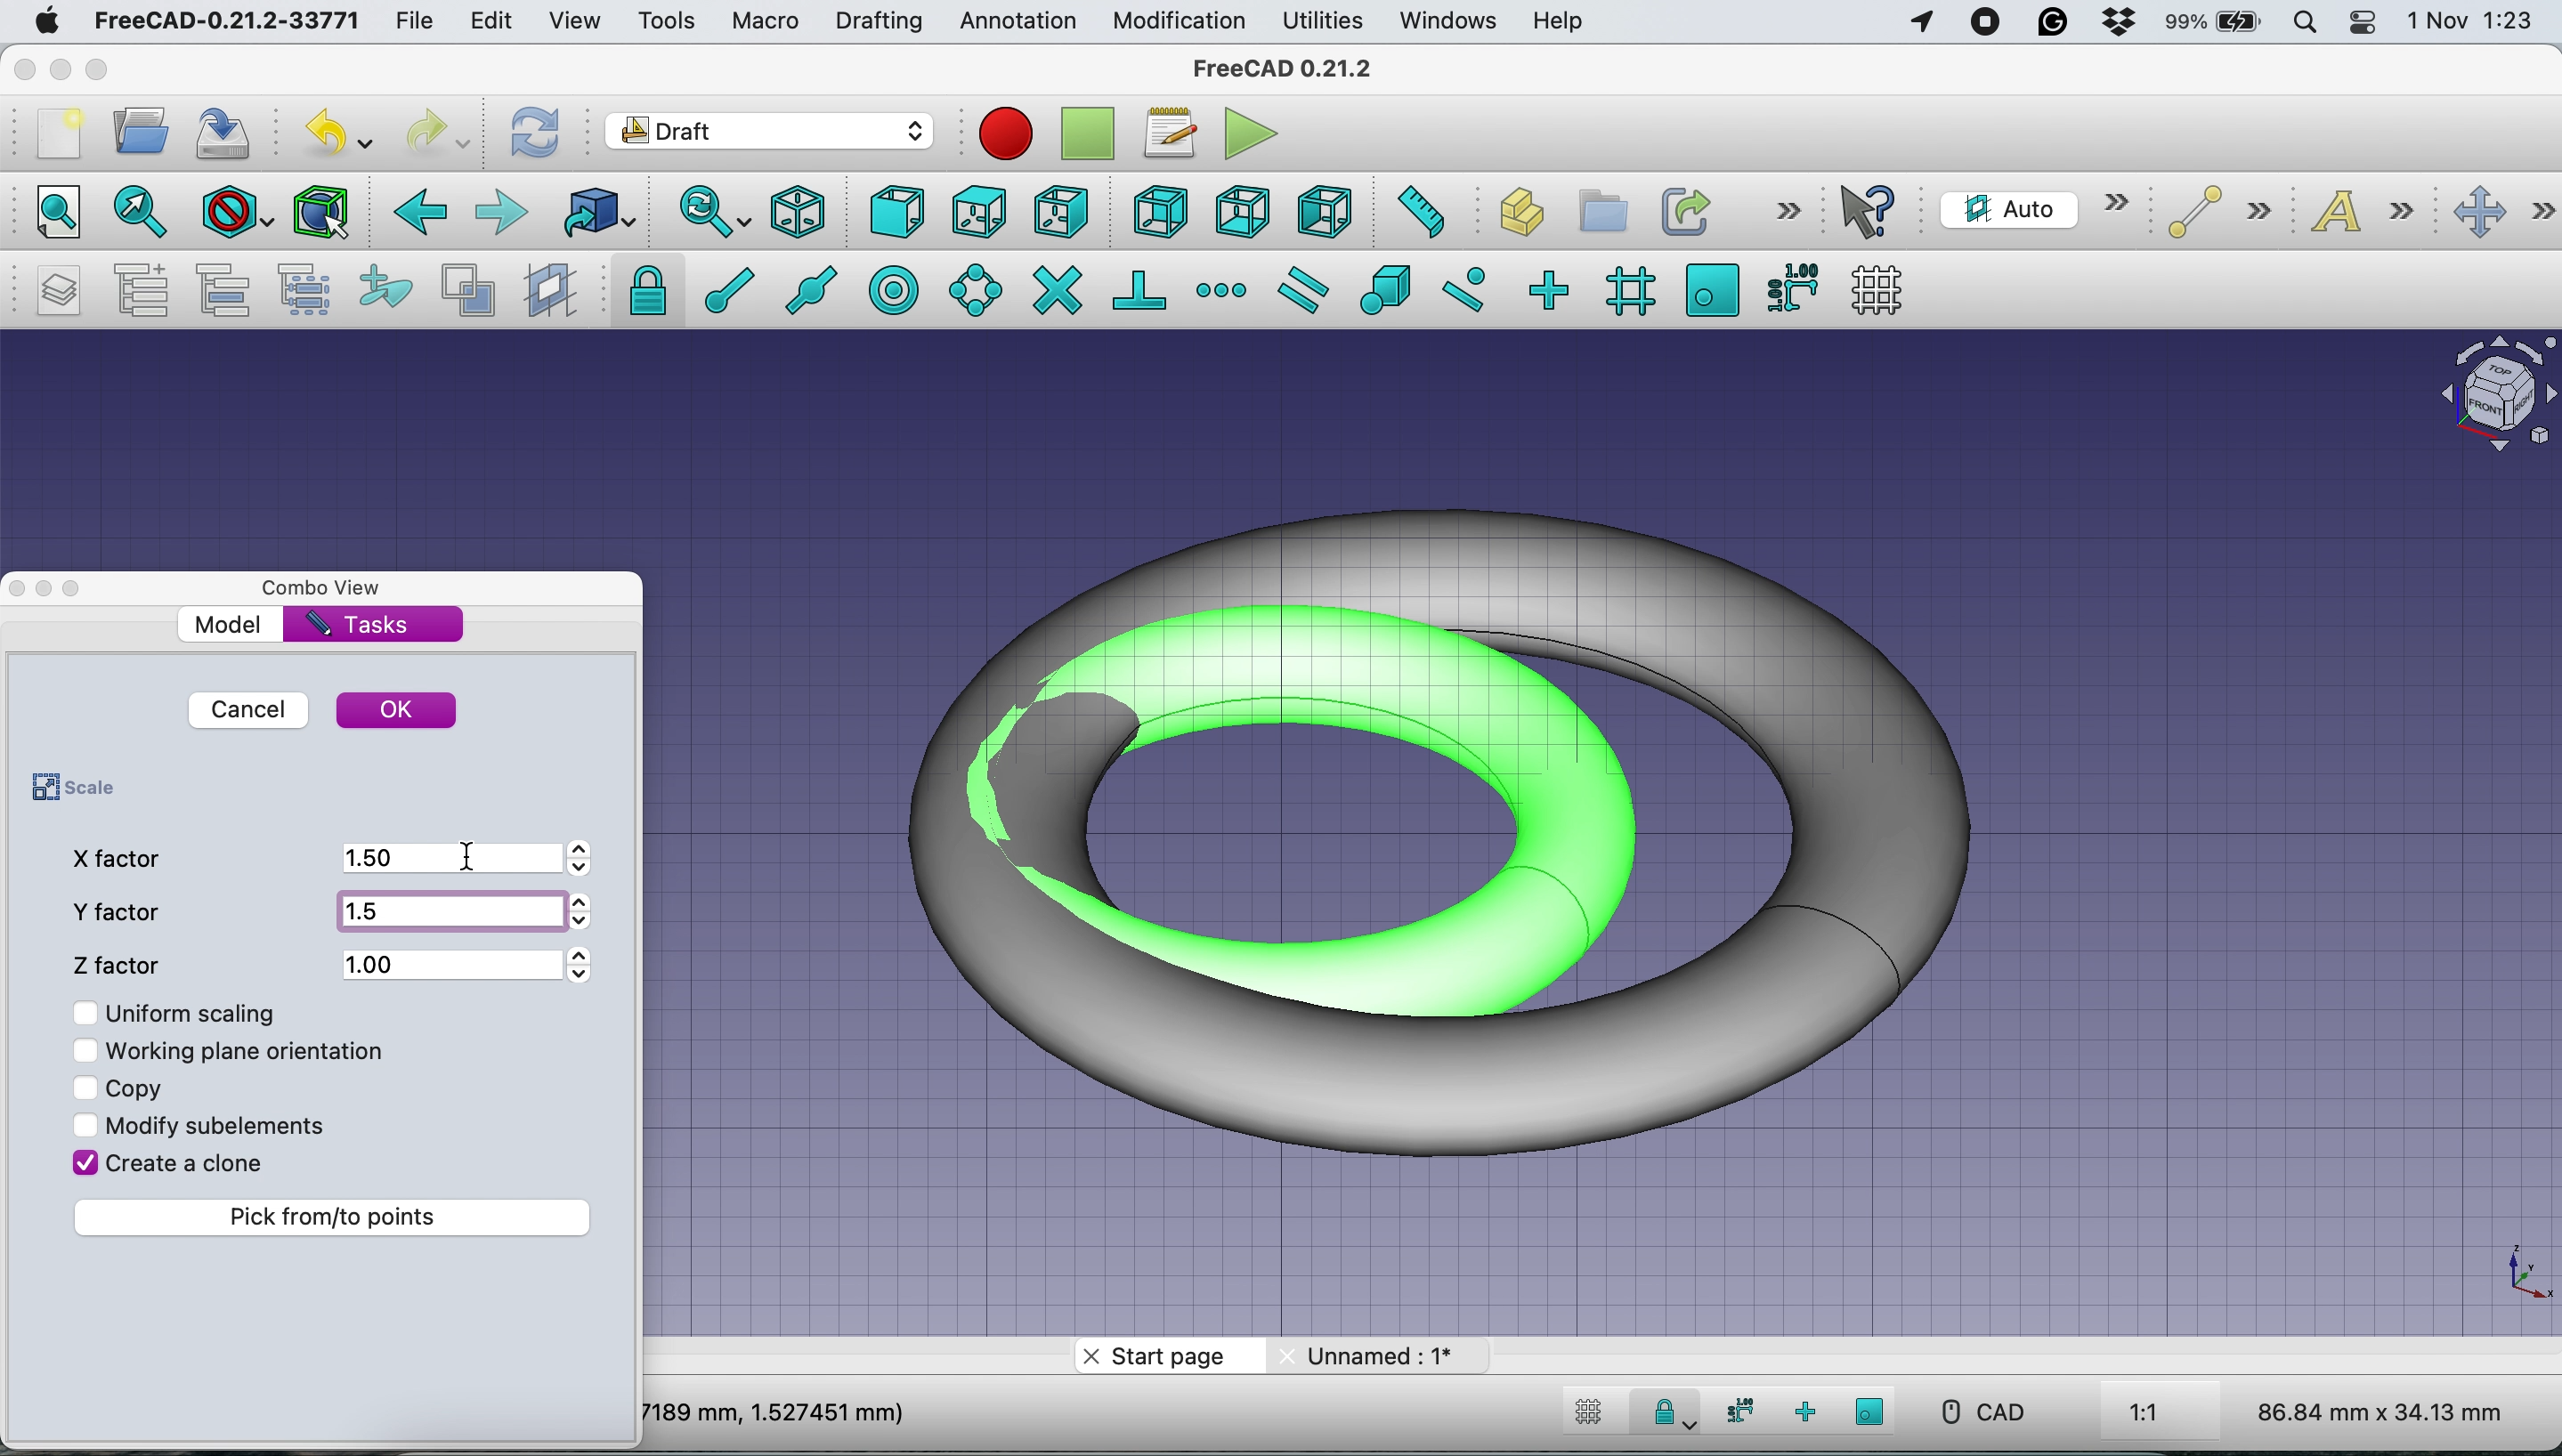 The width and height of the screenshot is (2562, 1456). Describe the element at coordinates (1874, 212) in the screenshot. I see `what's this` at that location.